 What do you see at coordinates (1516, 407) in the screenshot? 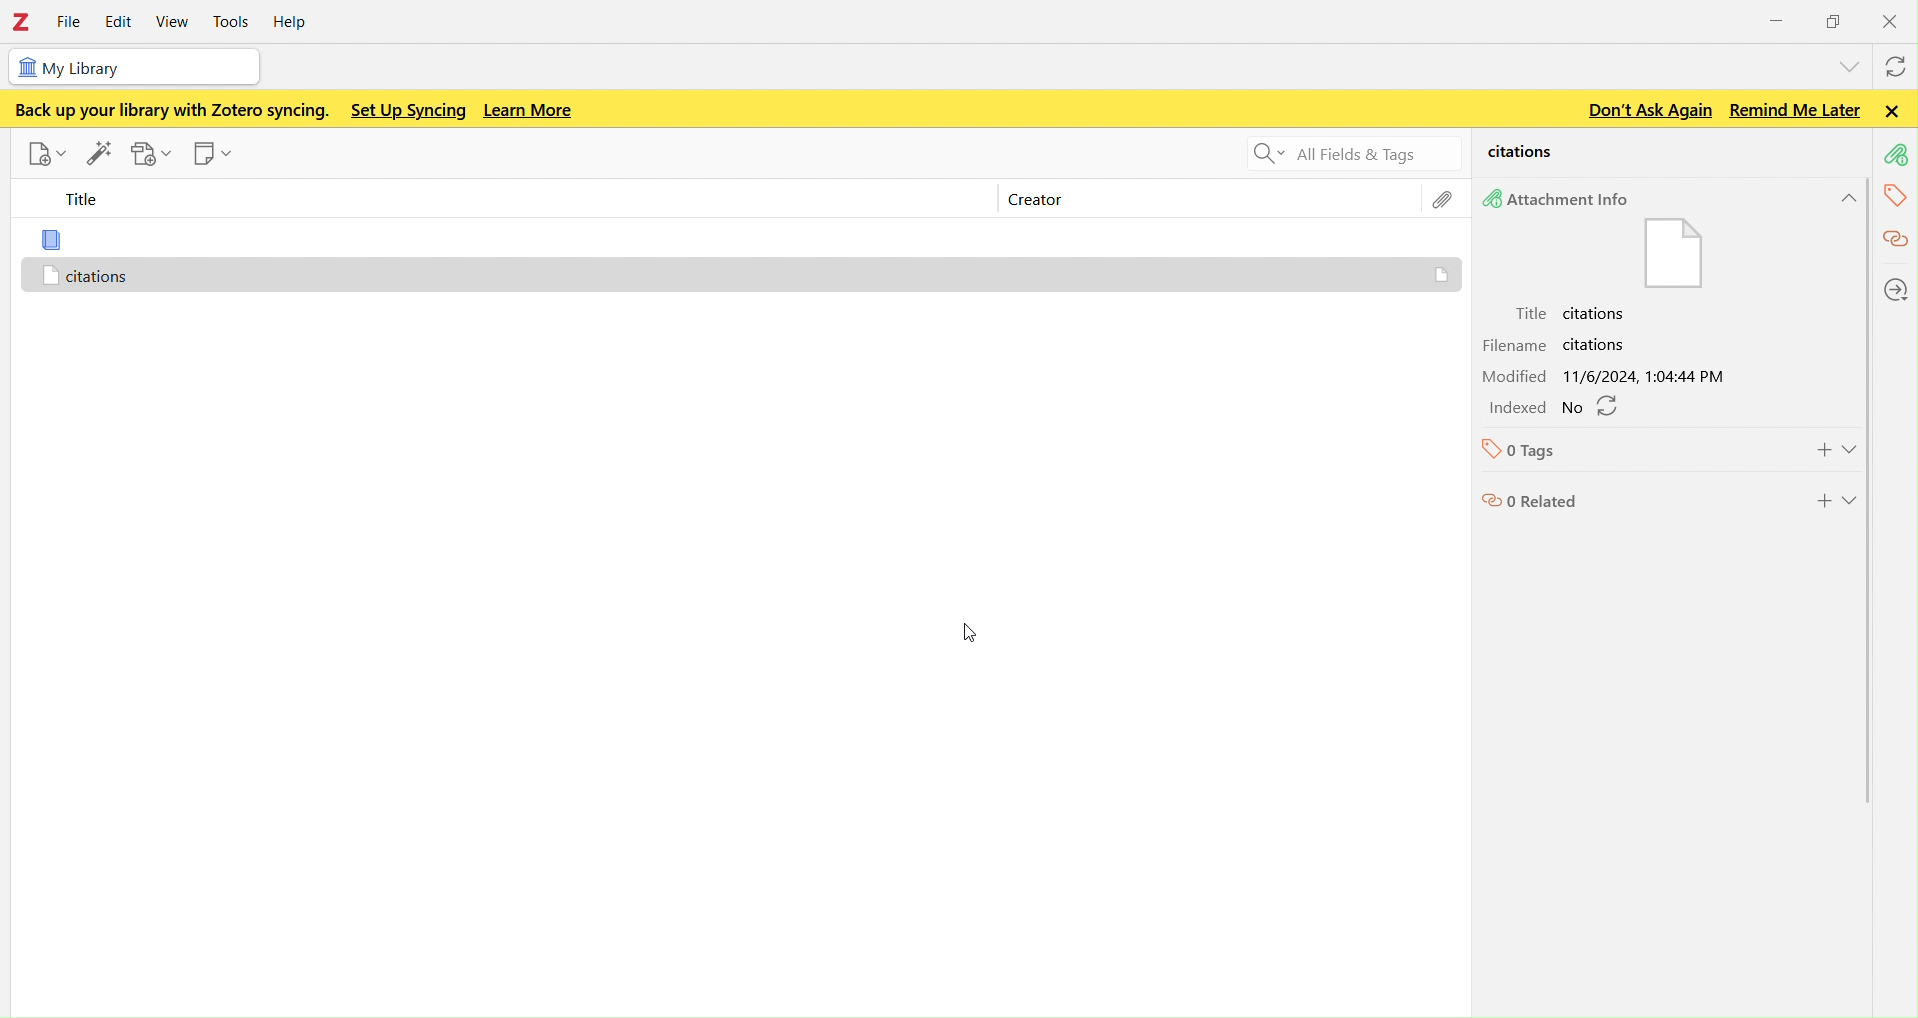
I see `Indexed` at bounding box center [1516, 407].